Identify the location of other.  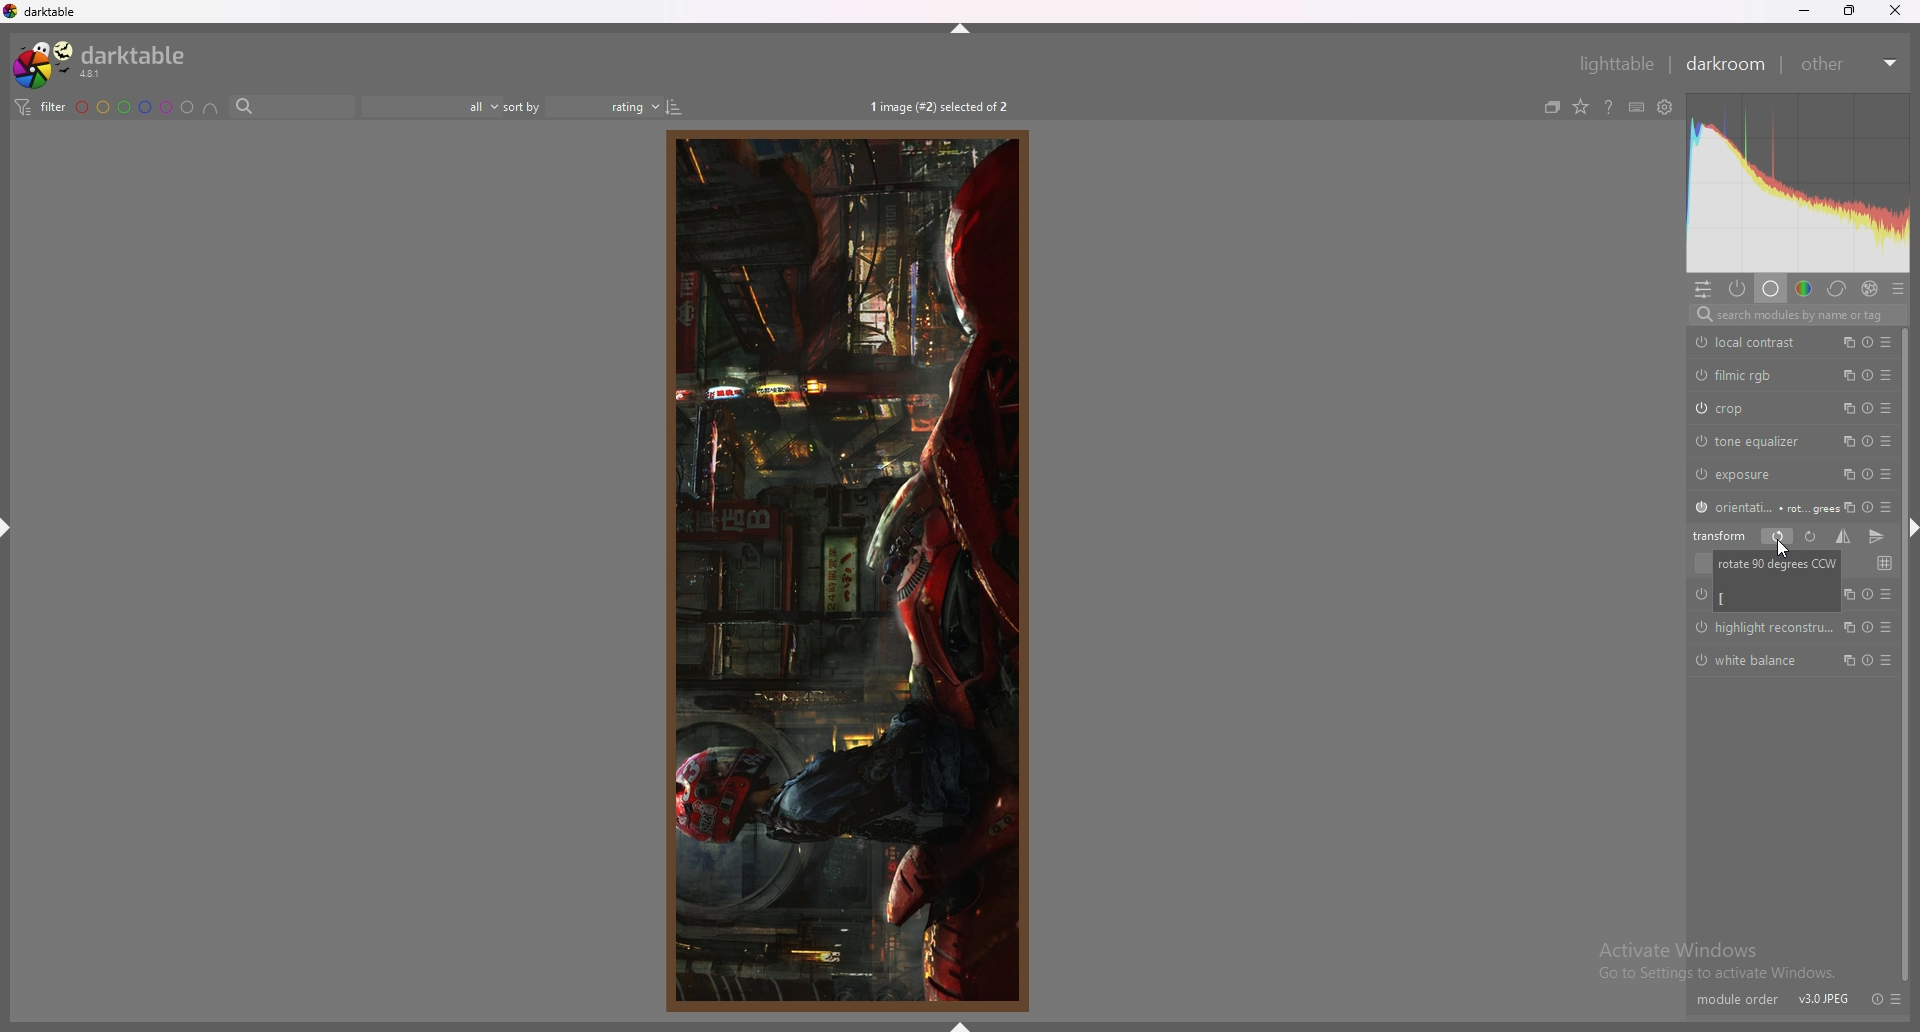
(1852, 64).